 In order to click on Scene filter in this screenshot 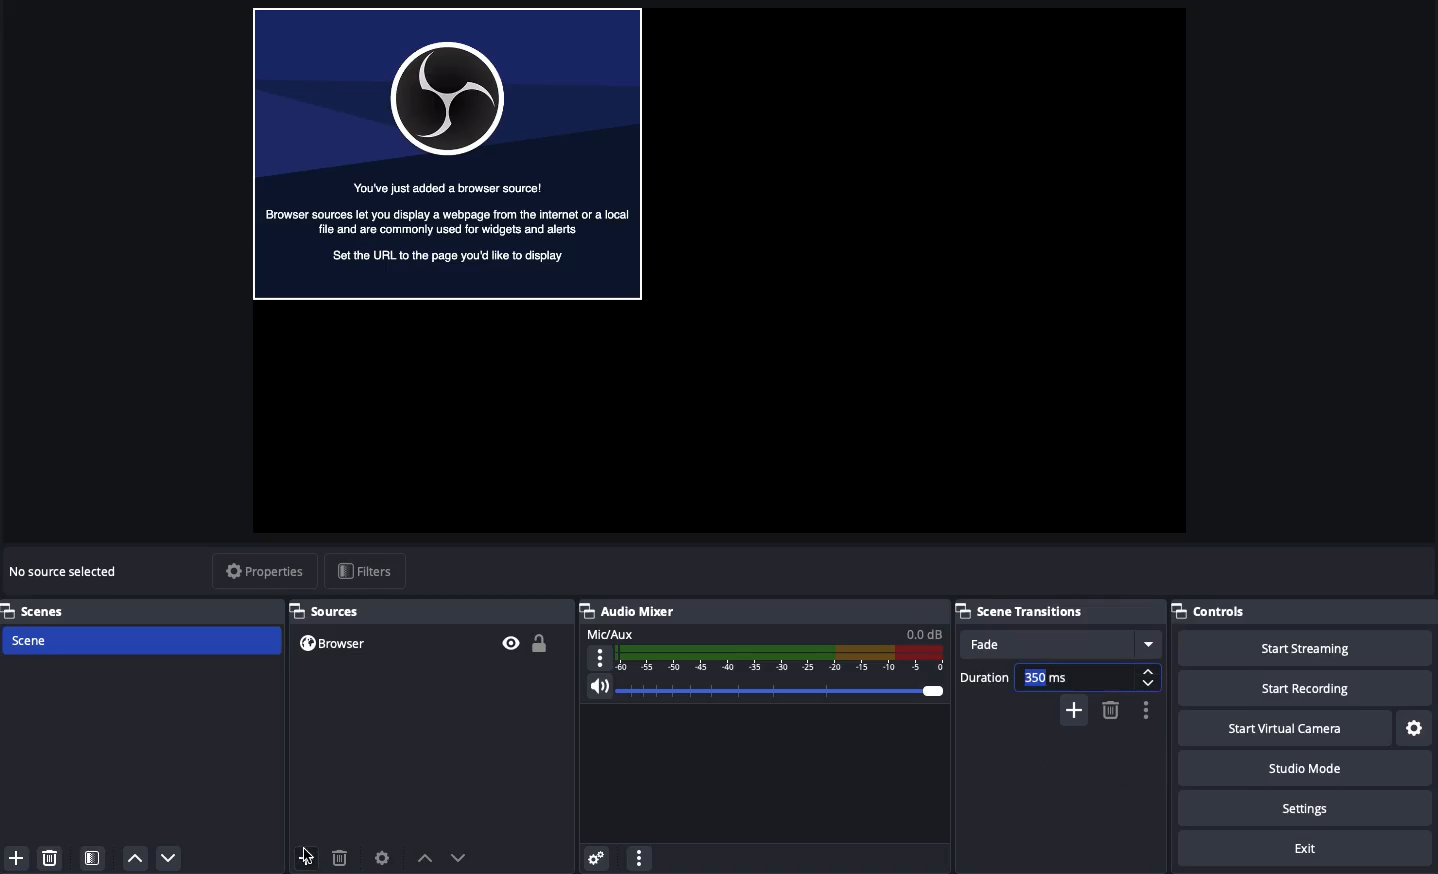, I will do `click(93, 858)`.